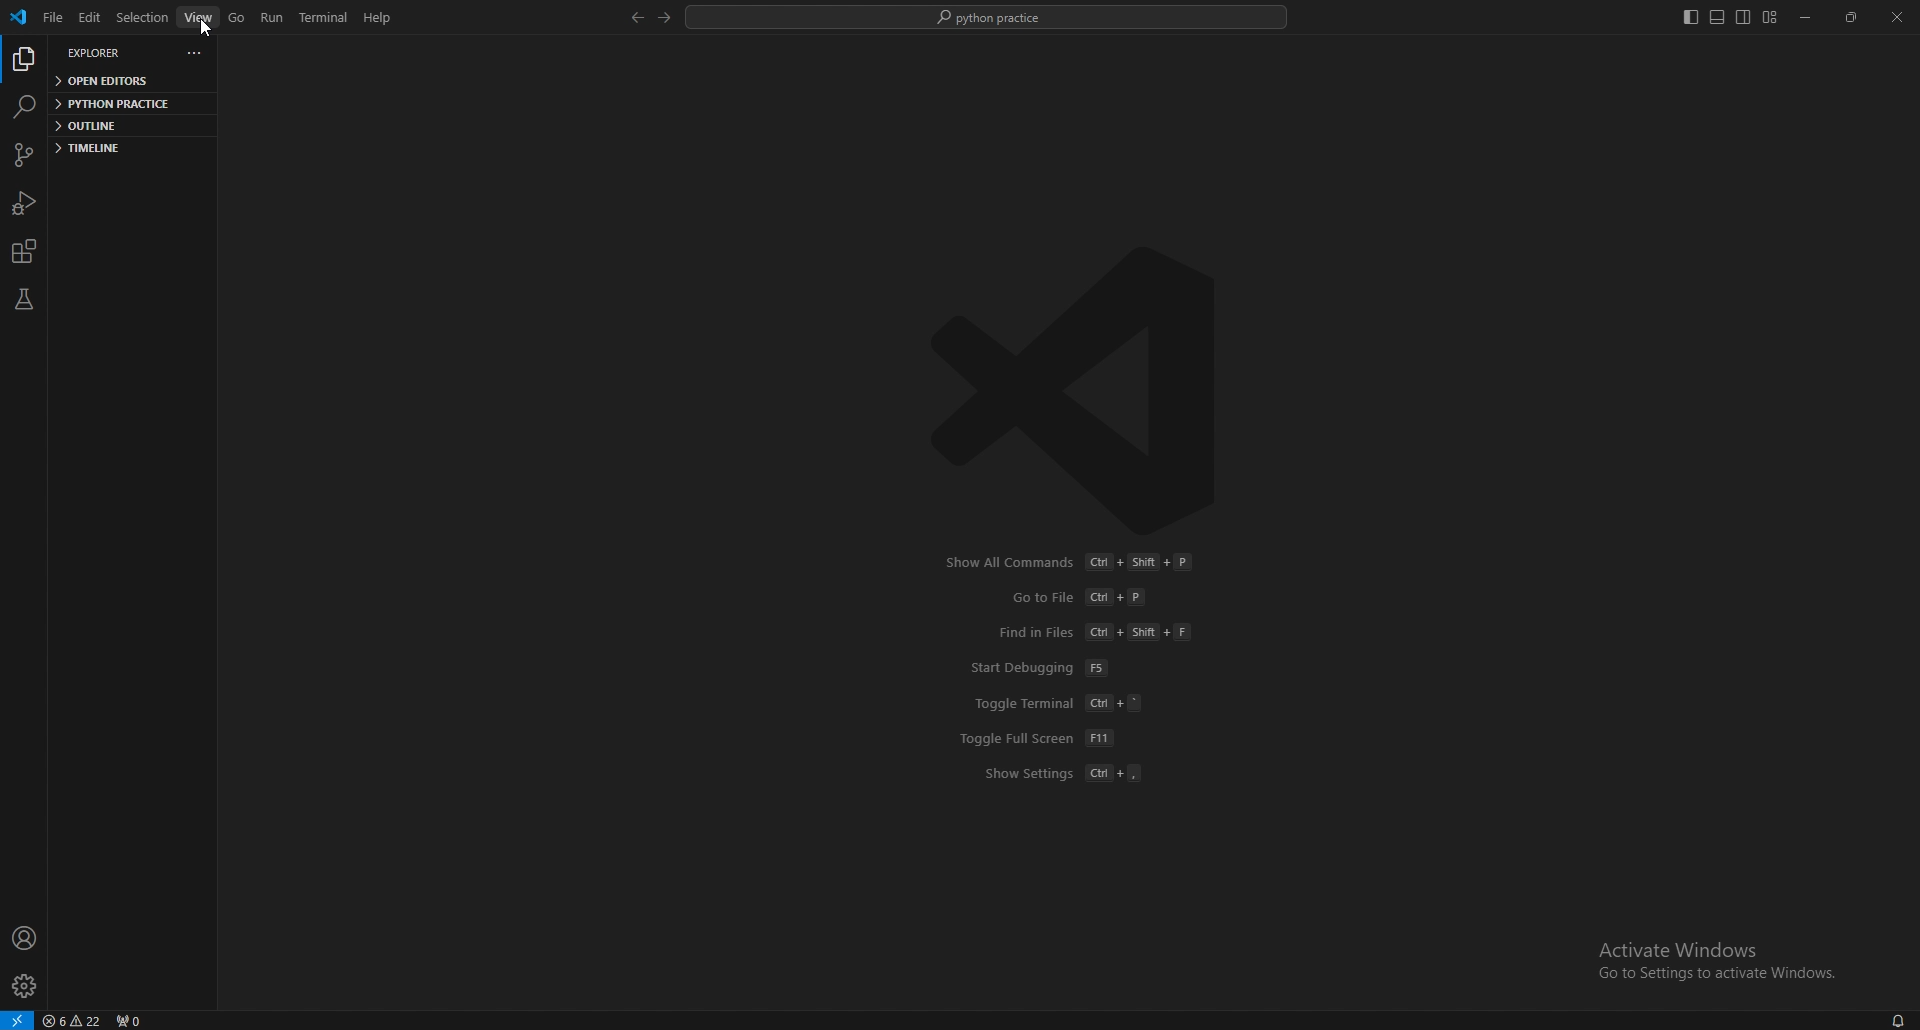 This screenshot has height=1030, width=1920. Describe the element at coordinates (74, 1020) in the screenshot. I see `warnings` at that location.